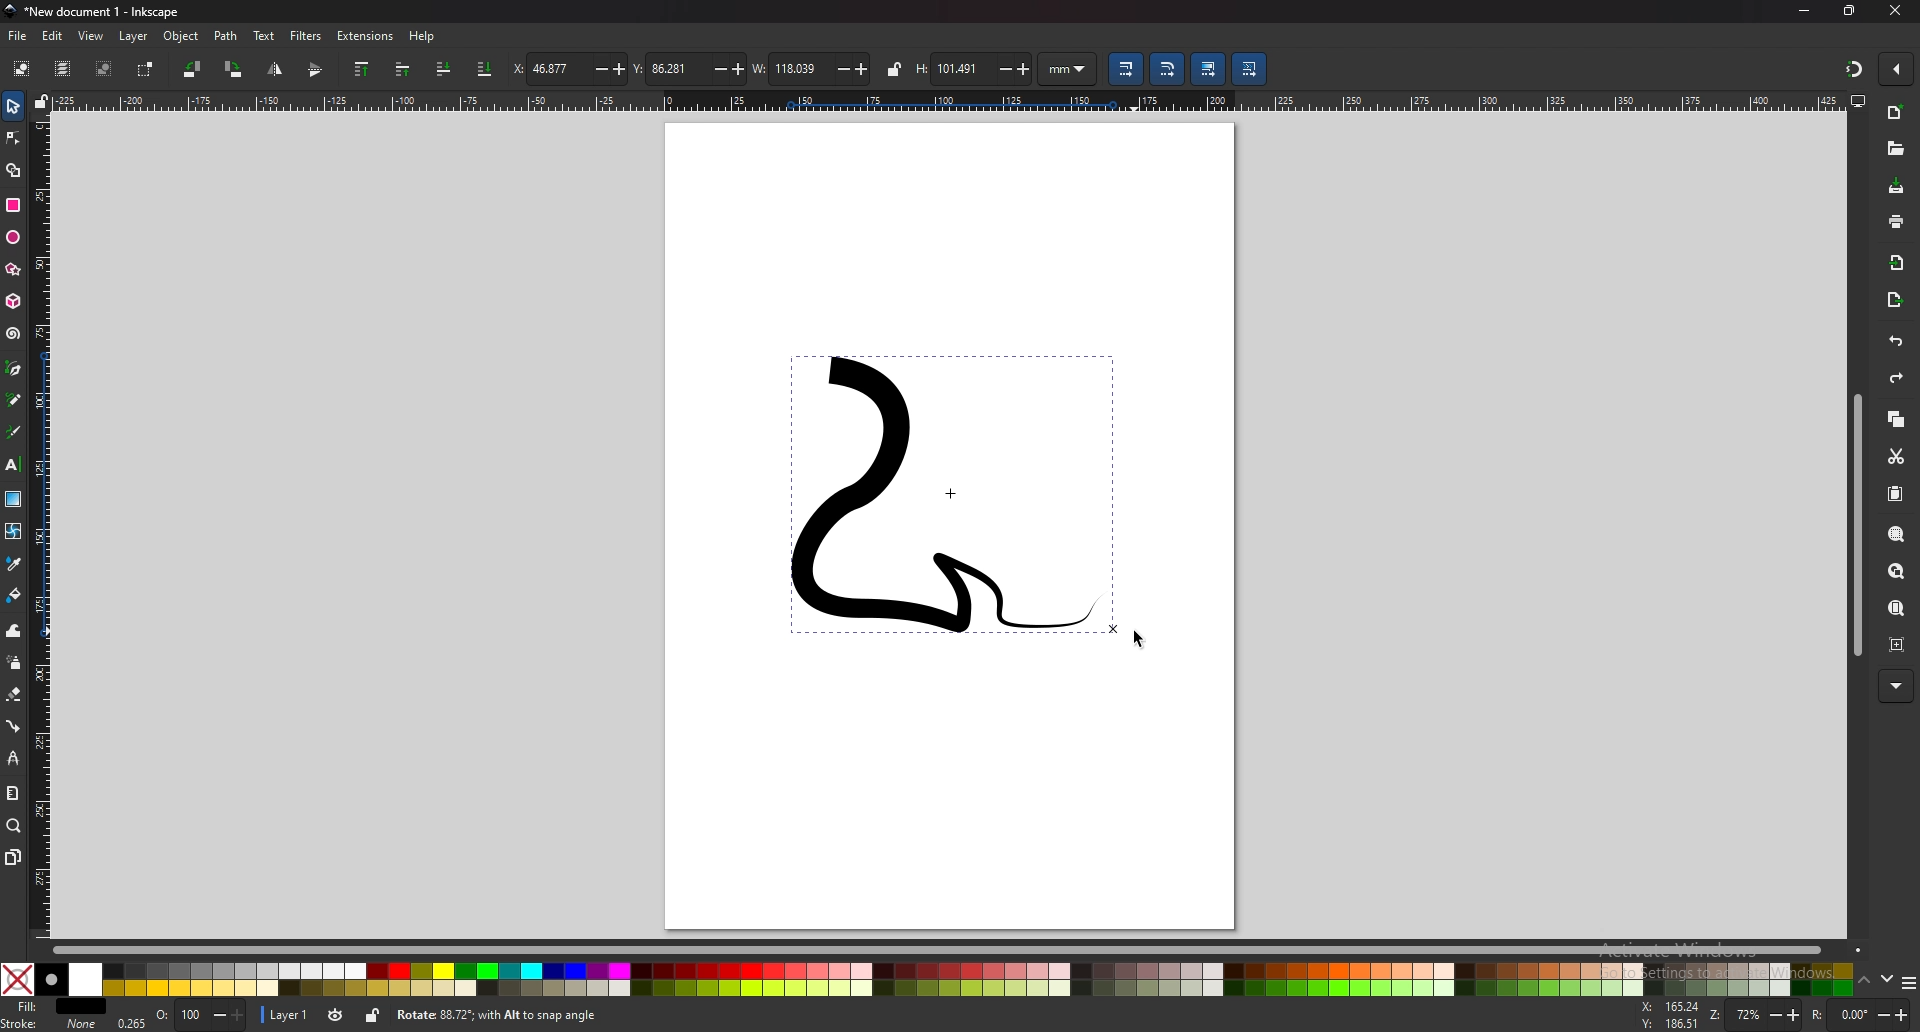  Describe the element at coordinates (1852, 68) in the screenshot. I see `snapping` at that location.